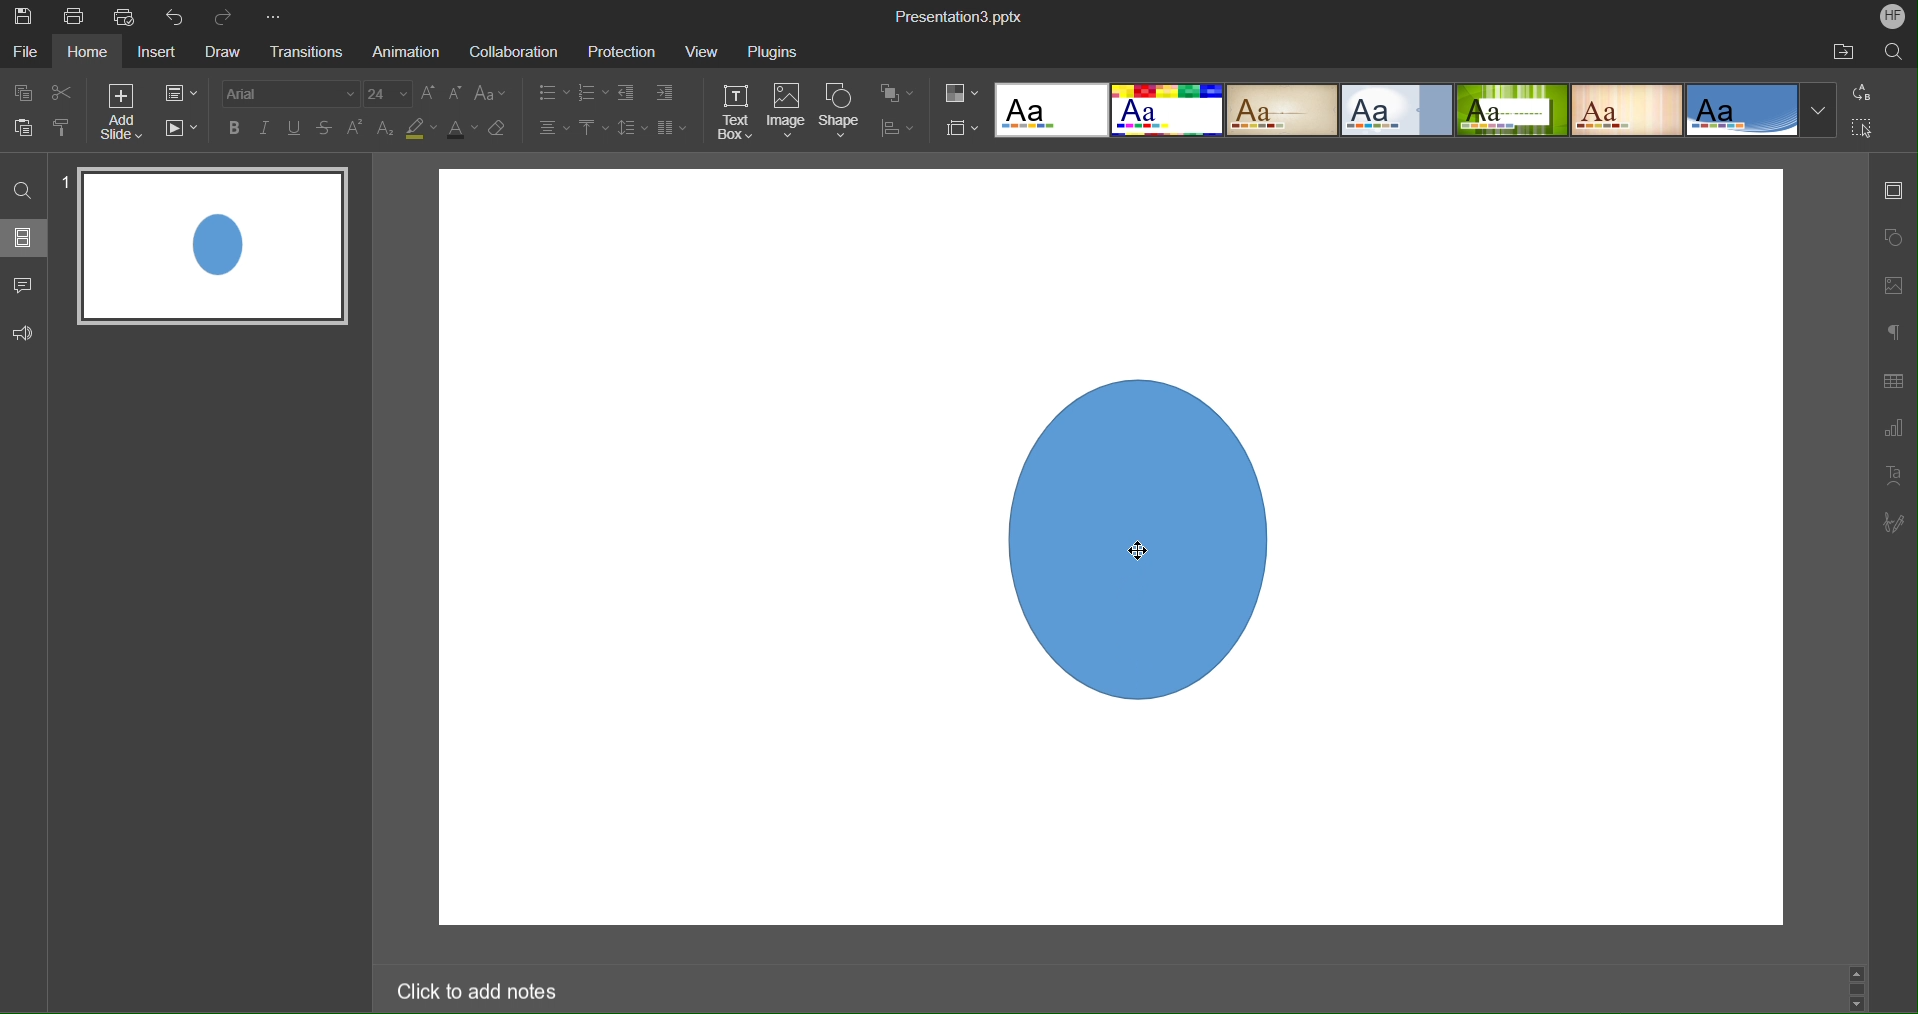 Image resolution: width=1918 pixels, height=1014 pixels. Describe the element at coordinates (503, 132) in the screenshot. I see `Erase Style` at that location.